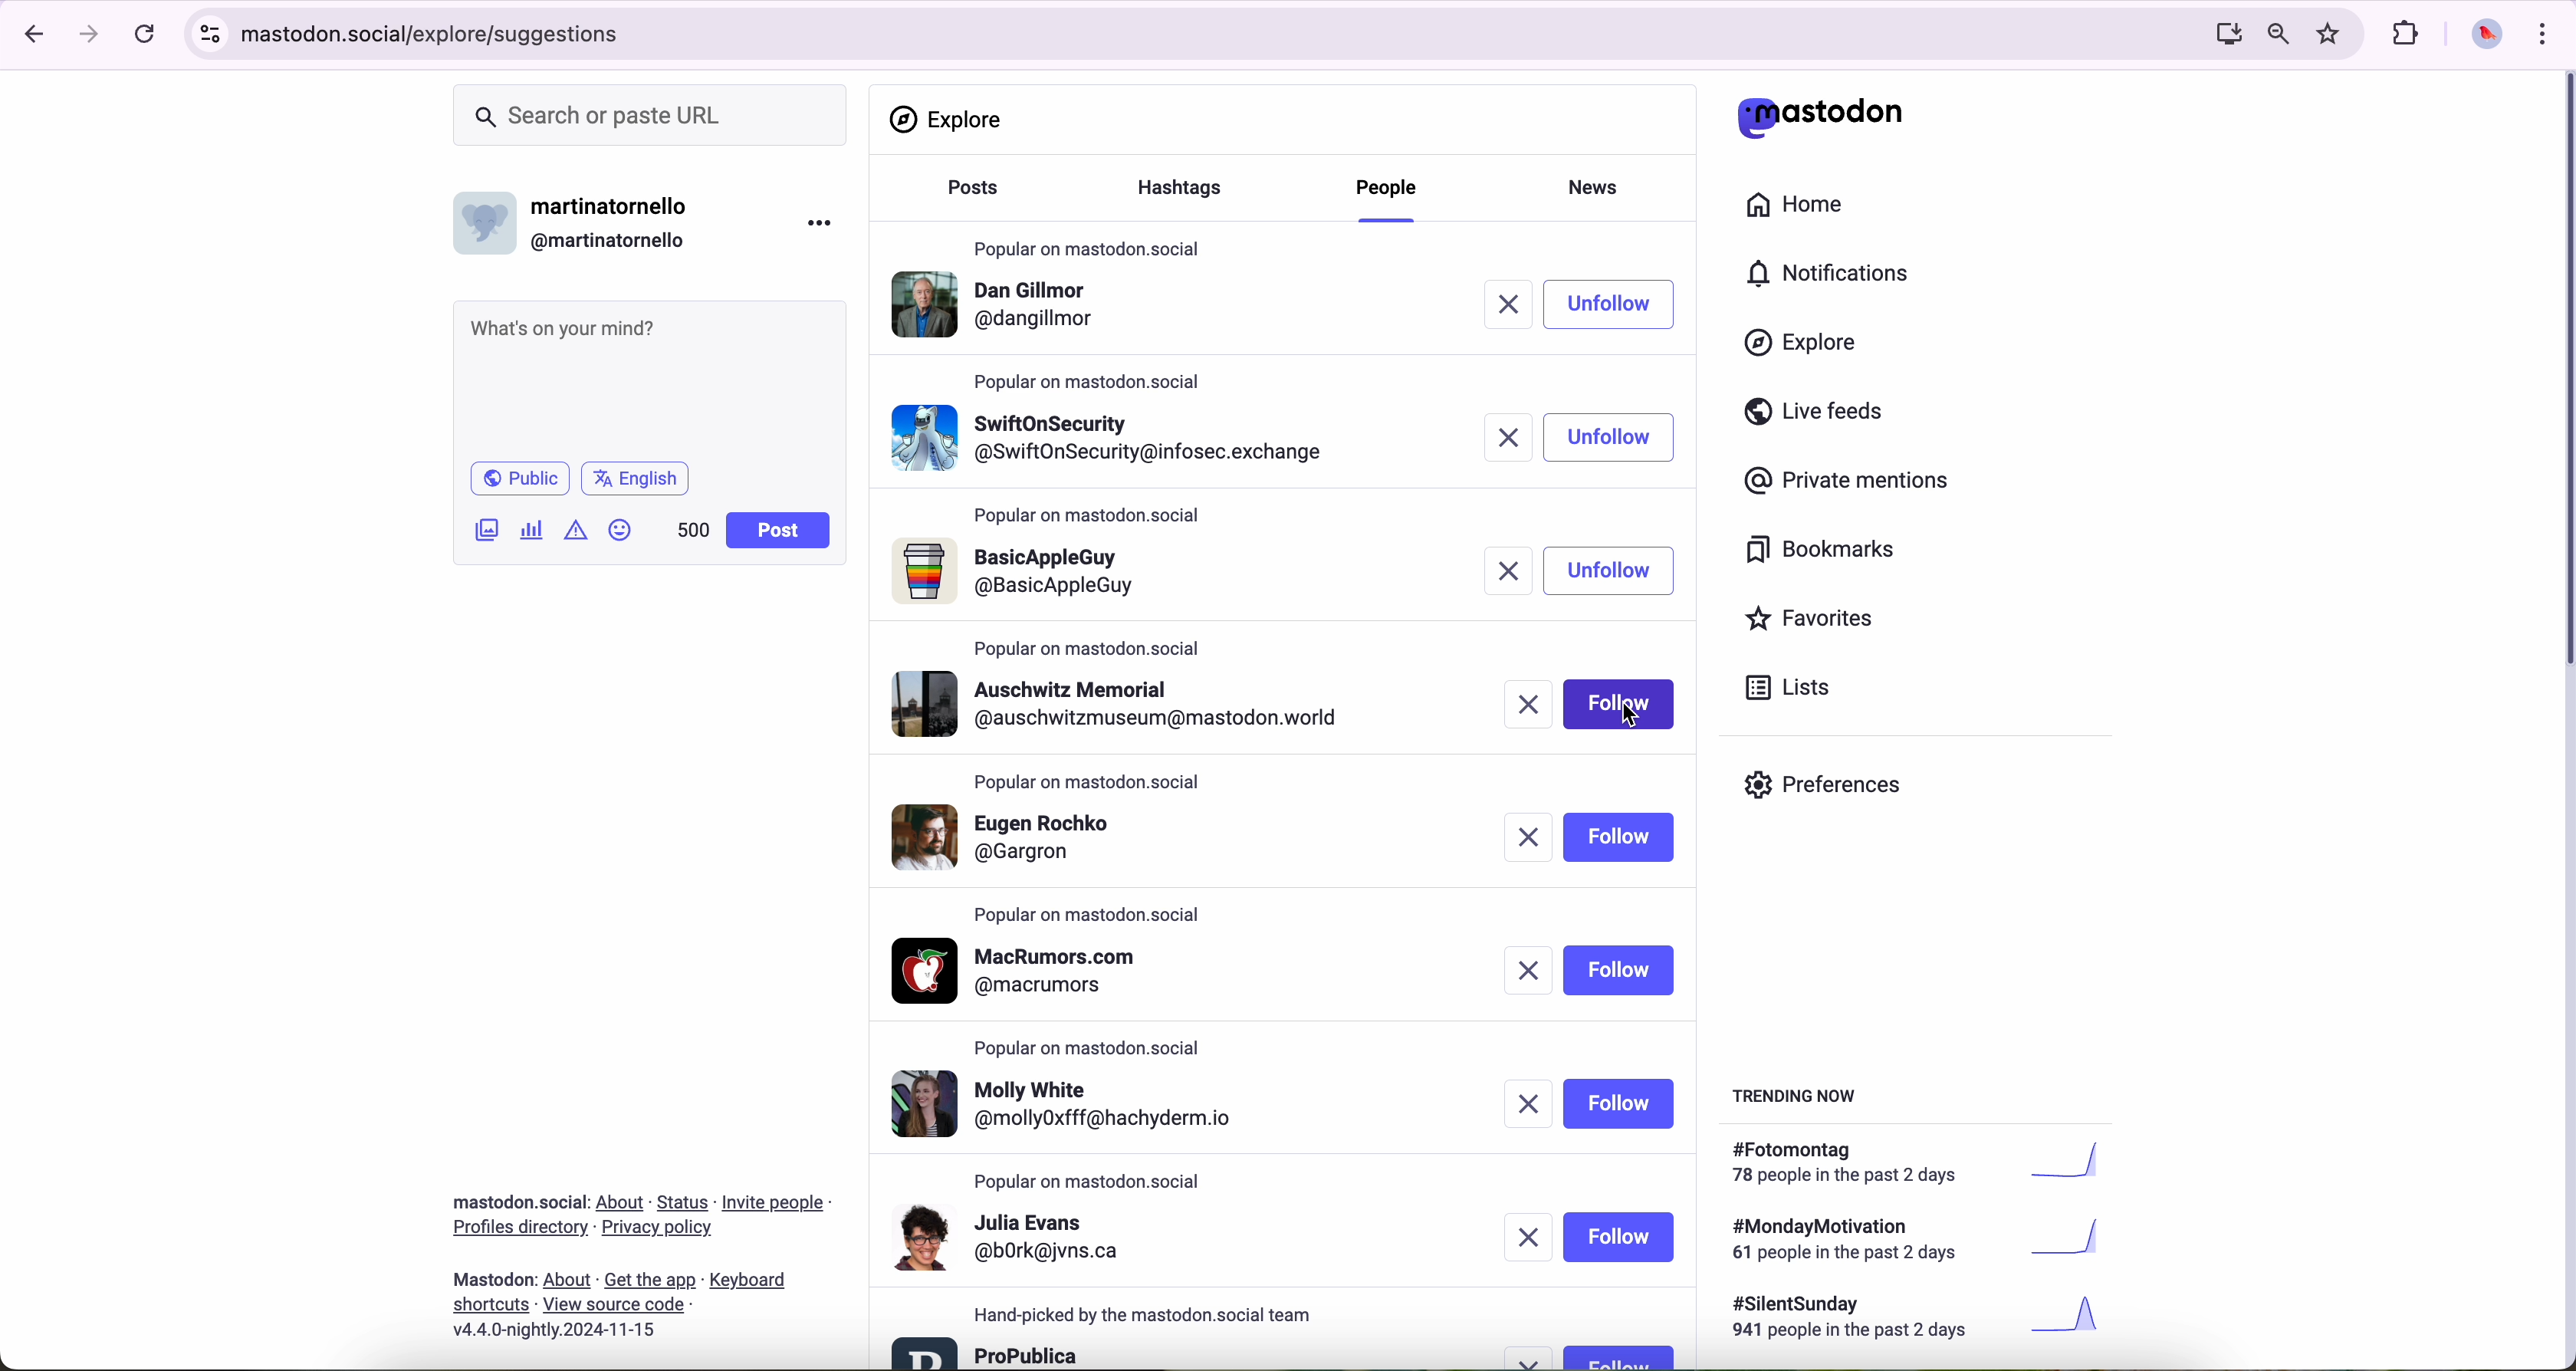  Describe the element at coordinates (950, 119) in the screenshot. I see `explore section` at that location.